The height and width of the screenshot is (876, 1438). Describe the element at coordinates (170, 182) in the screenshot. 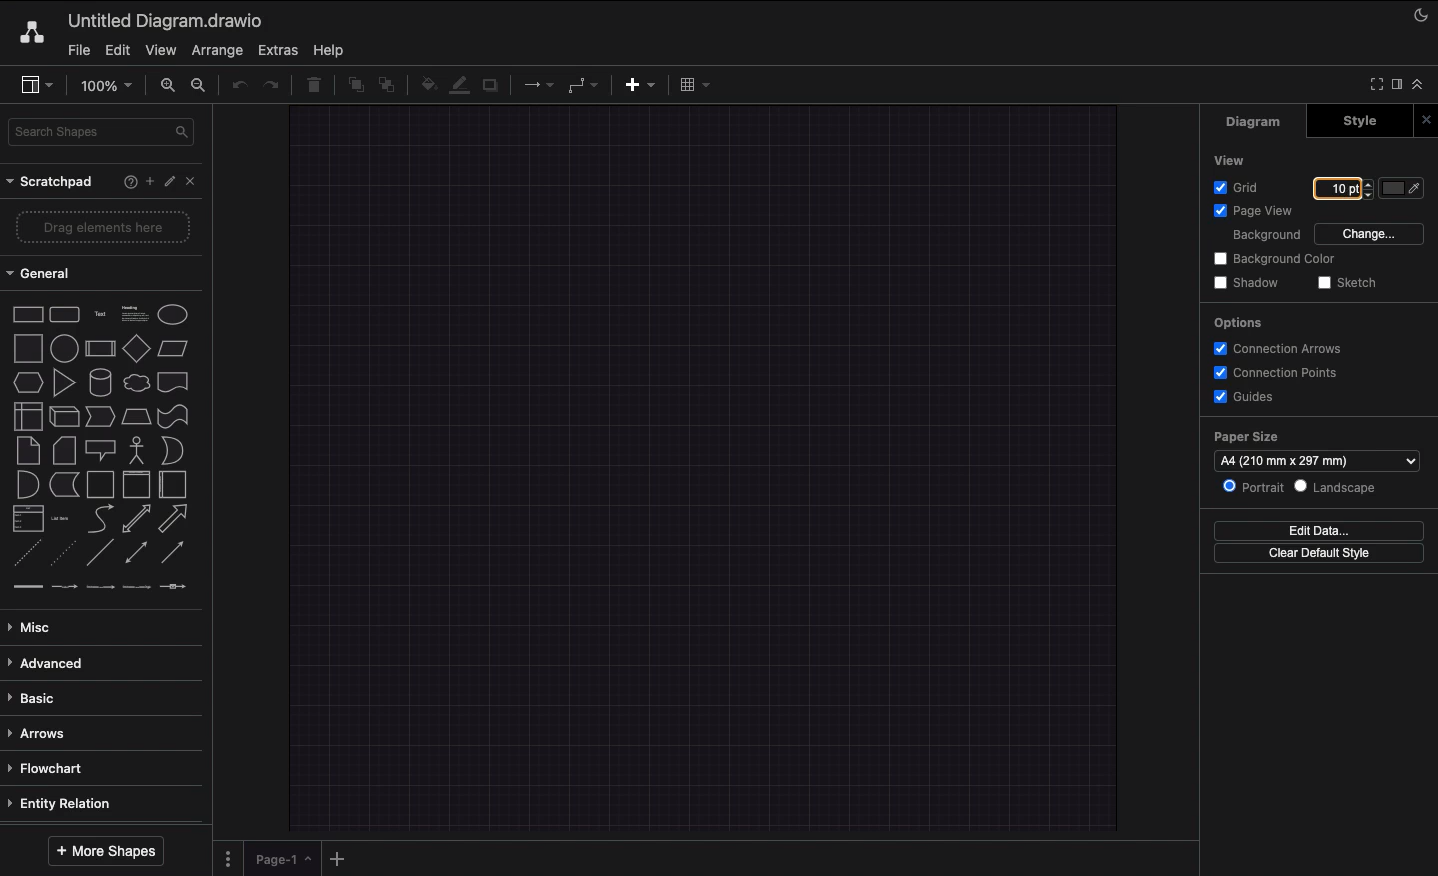

I see `Edit` at that location.